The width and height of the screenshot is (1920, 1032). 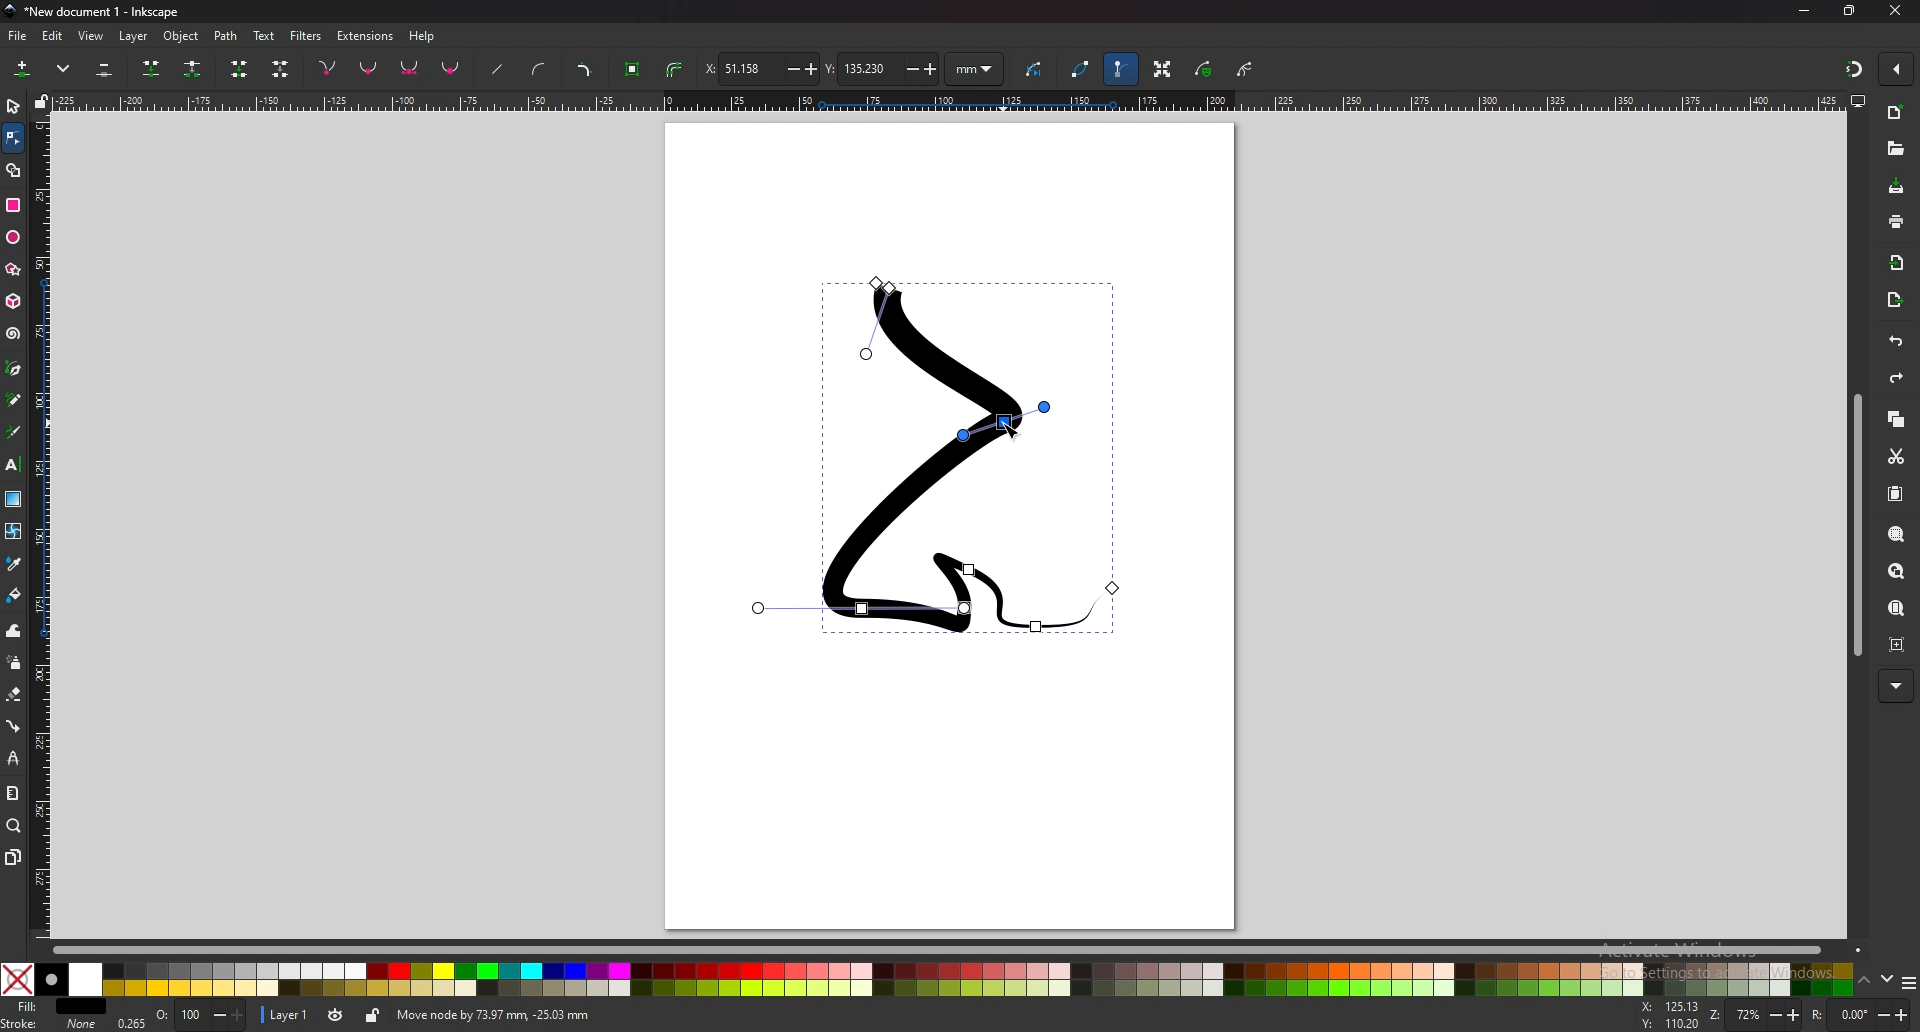 I want to click on cut, so click(x=1894, y=456).